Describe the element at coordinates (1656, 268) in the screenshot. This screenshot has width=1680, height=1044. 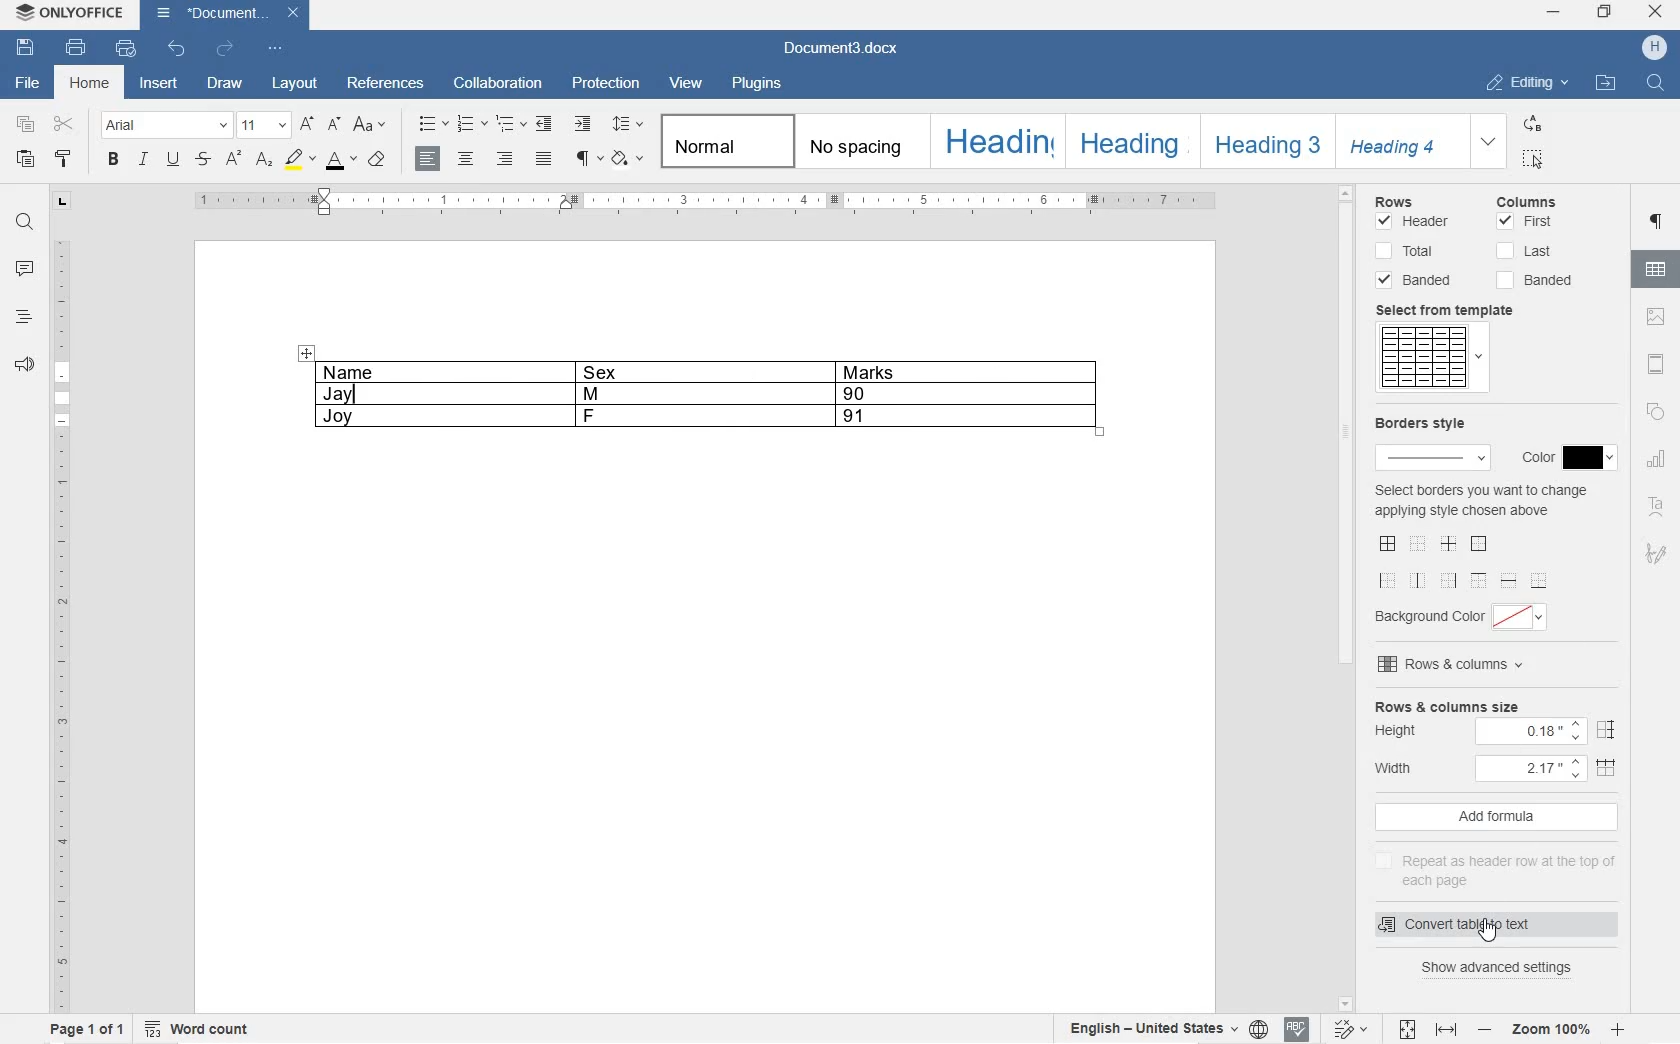
I see `TABLE SETTINGS` at that location.